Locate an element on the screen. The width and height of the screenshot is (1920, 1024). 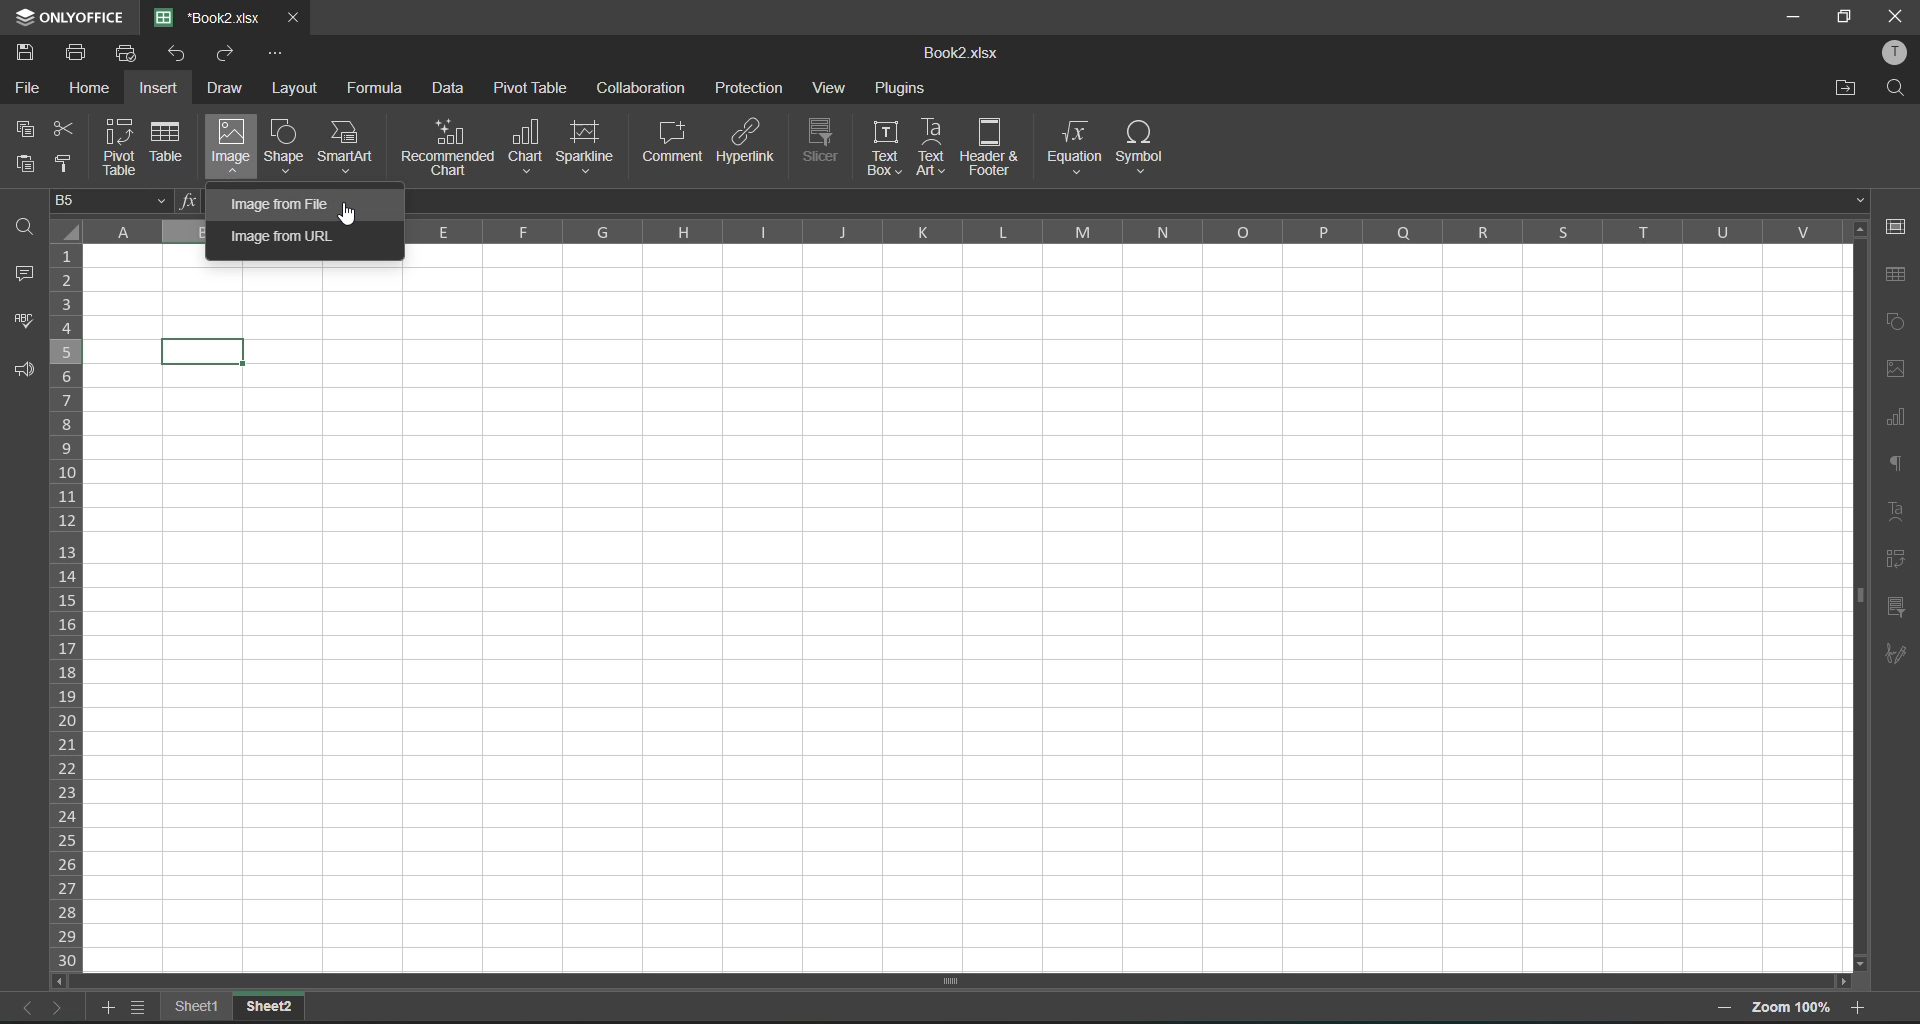
paragraph is located at coordinates (1900, 470).